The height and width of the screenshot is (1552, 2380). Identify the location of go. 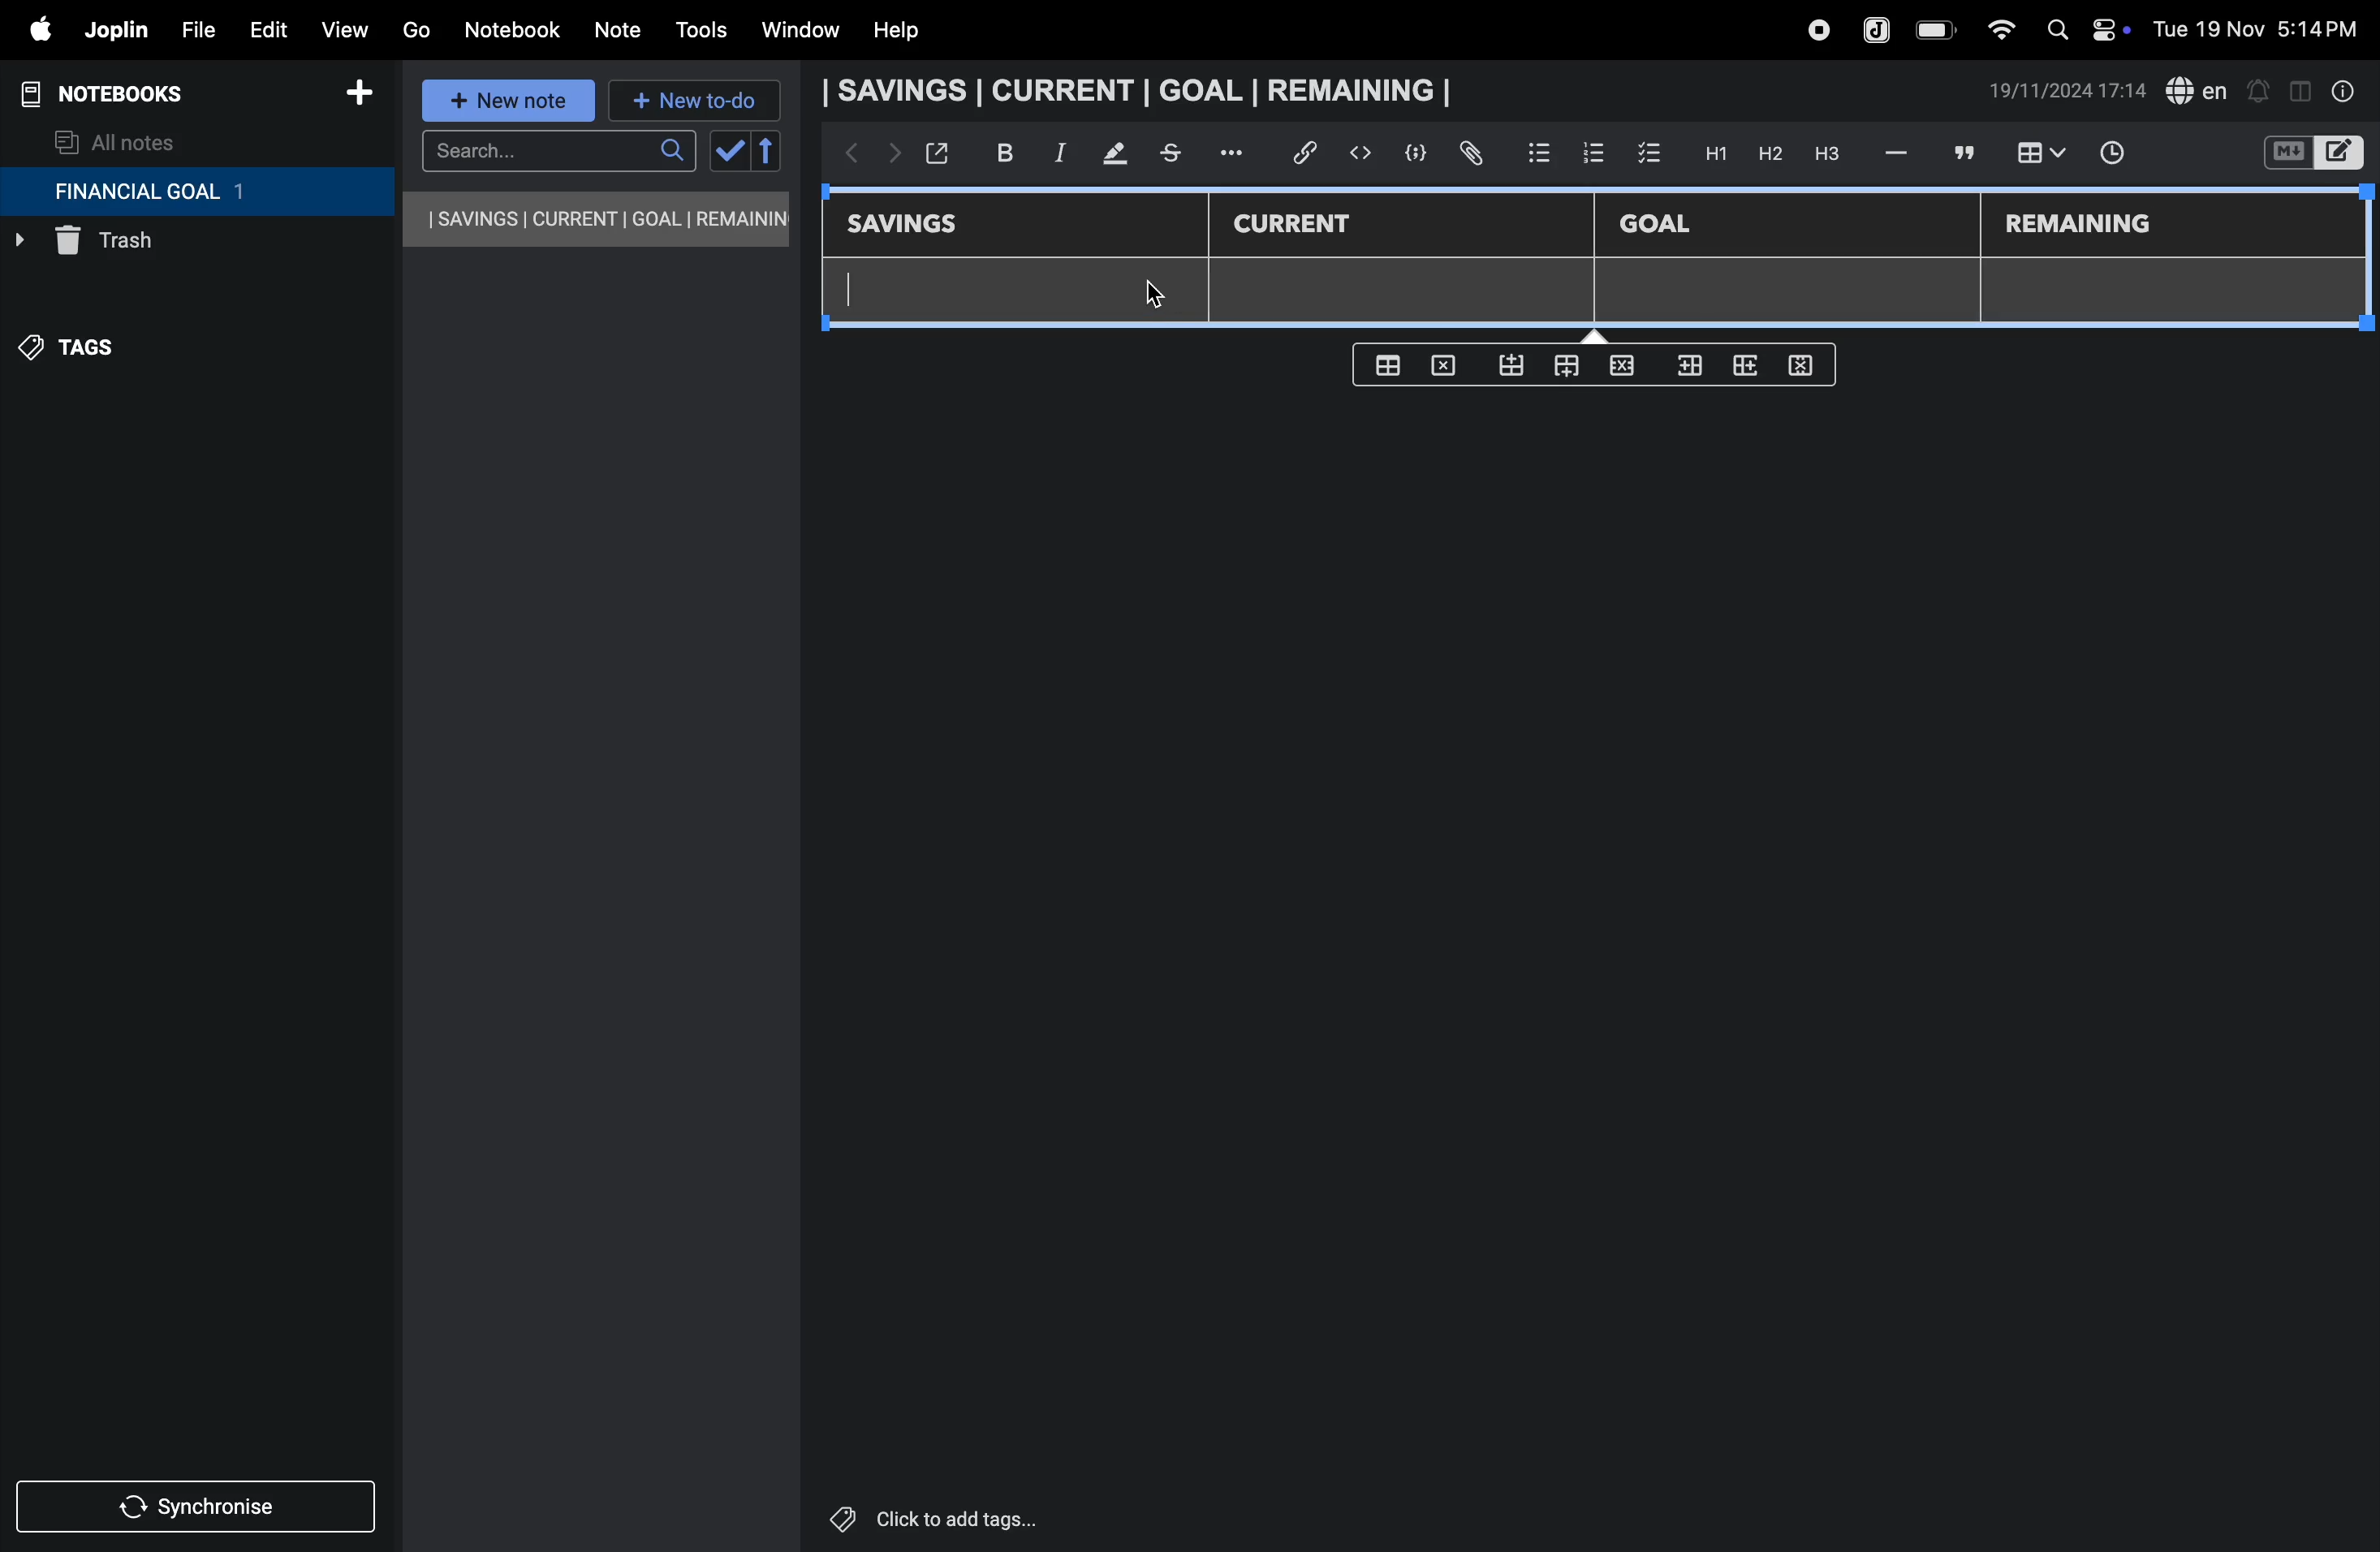
(416, 27).